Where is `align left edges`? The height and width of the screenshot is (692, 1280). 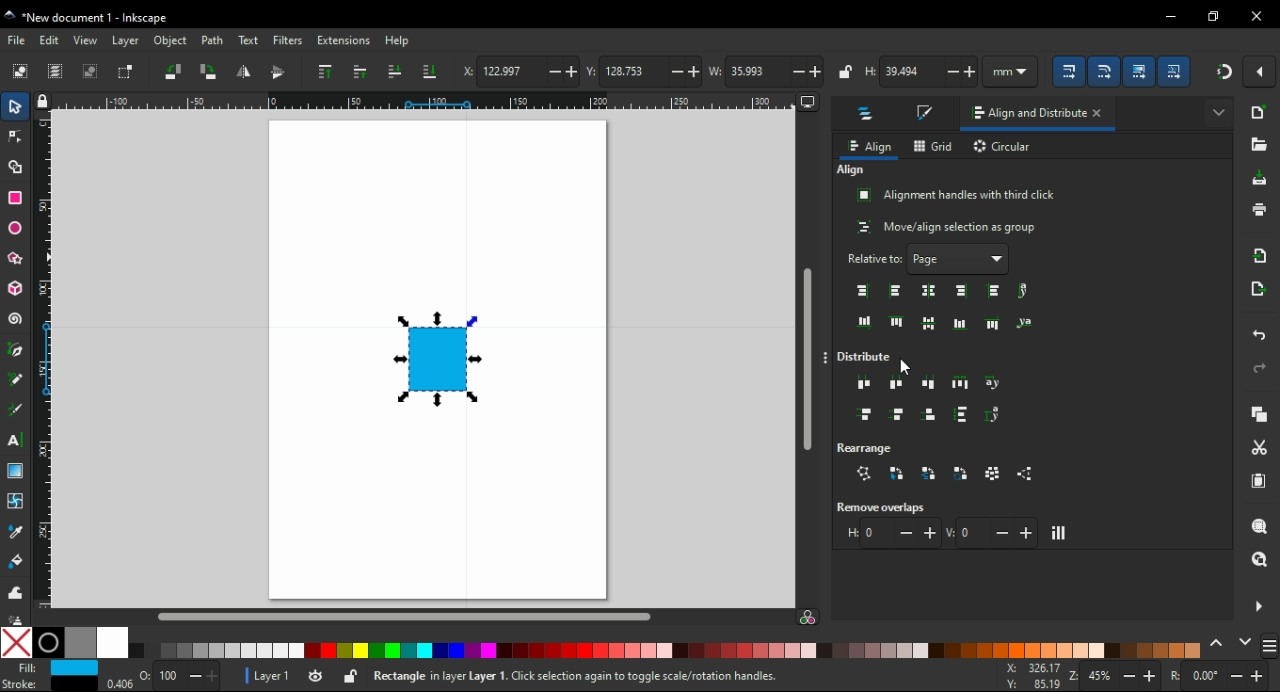 align left edges is located at coordinates (894, 291).